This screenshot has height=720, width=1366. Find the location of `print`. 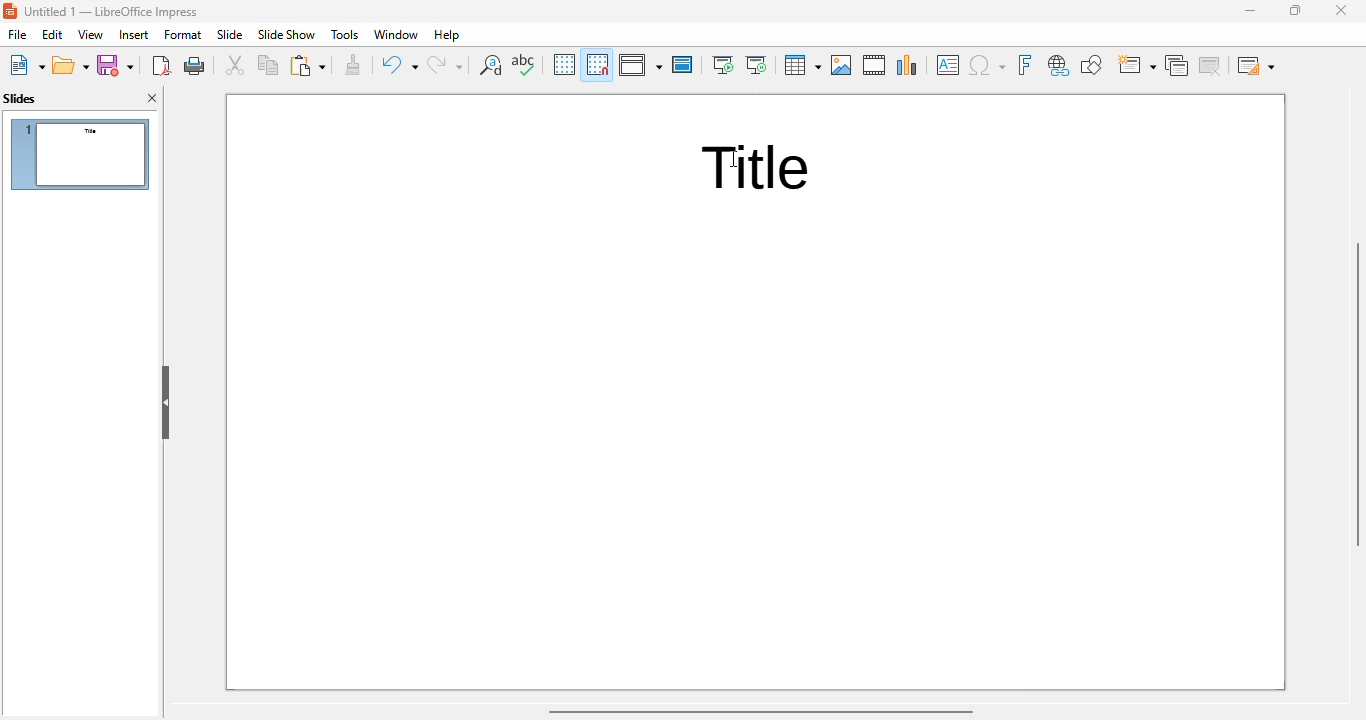

print is located at coordinates (196, 65).